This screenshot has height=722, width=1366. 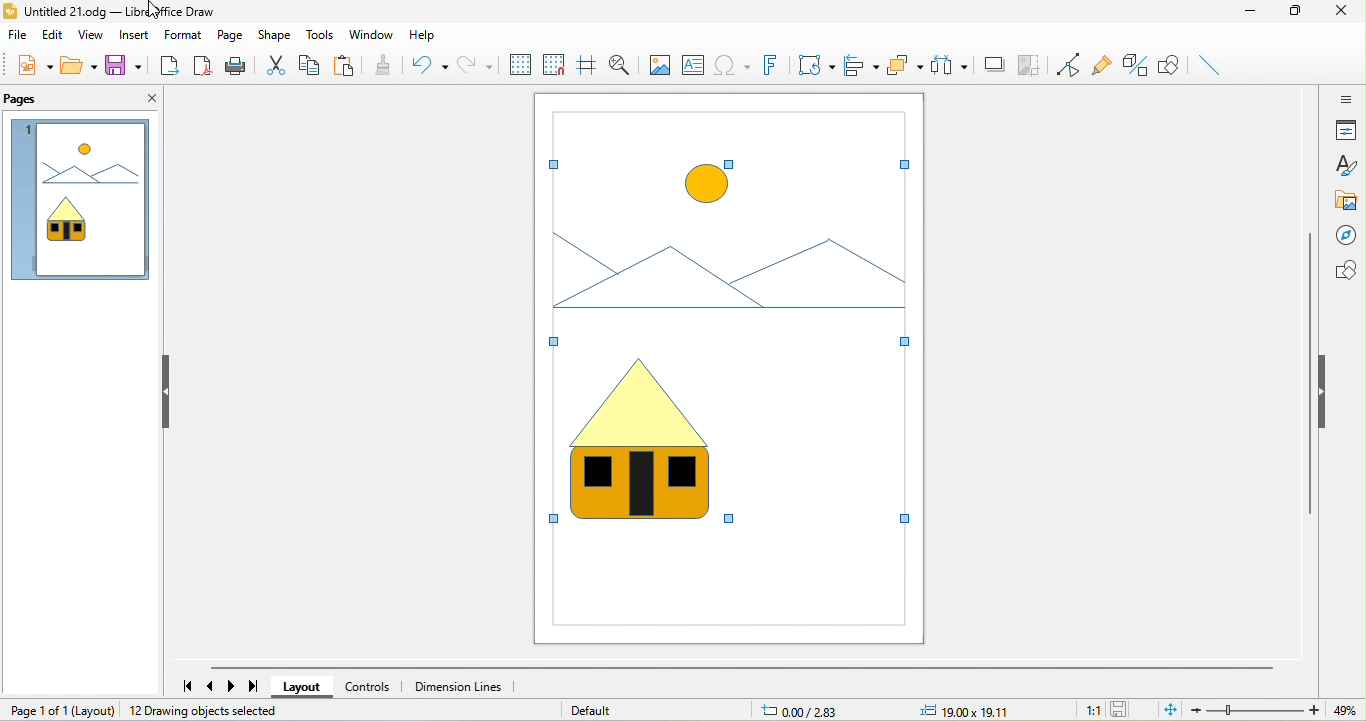 I want to click on show gluepoint functions, so click(x=1102, y=64).